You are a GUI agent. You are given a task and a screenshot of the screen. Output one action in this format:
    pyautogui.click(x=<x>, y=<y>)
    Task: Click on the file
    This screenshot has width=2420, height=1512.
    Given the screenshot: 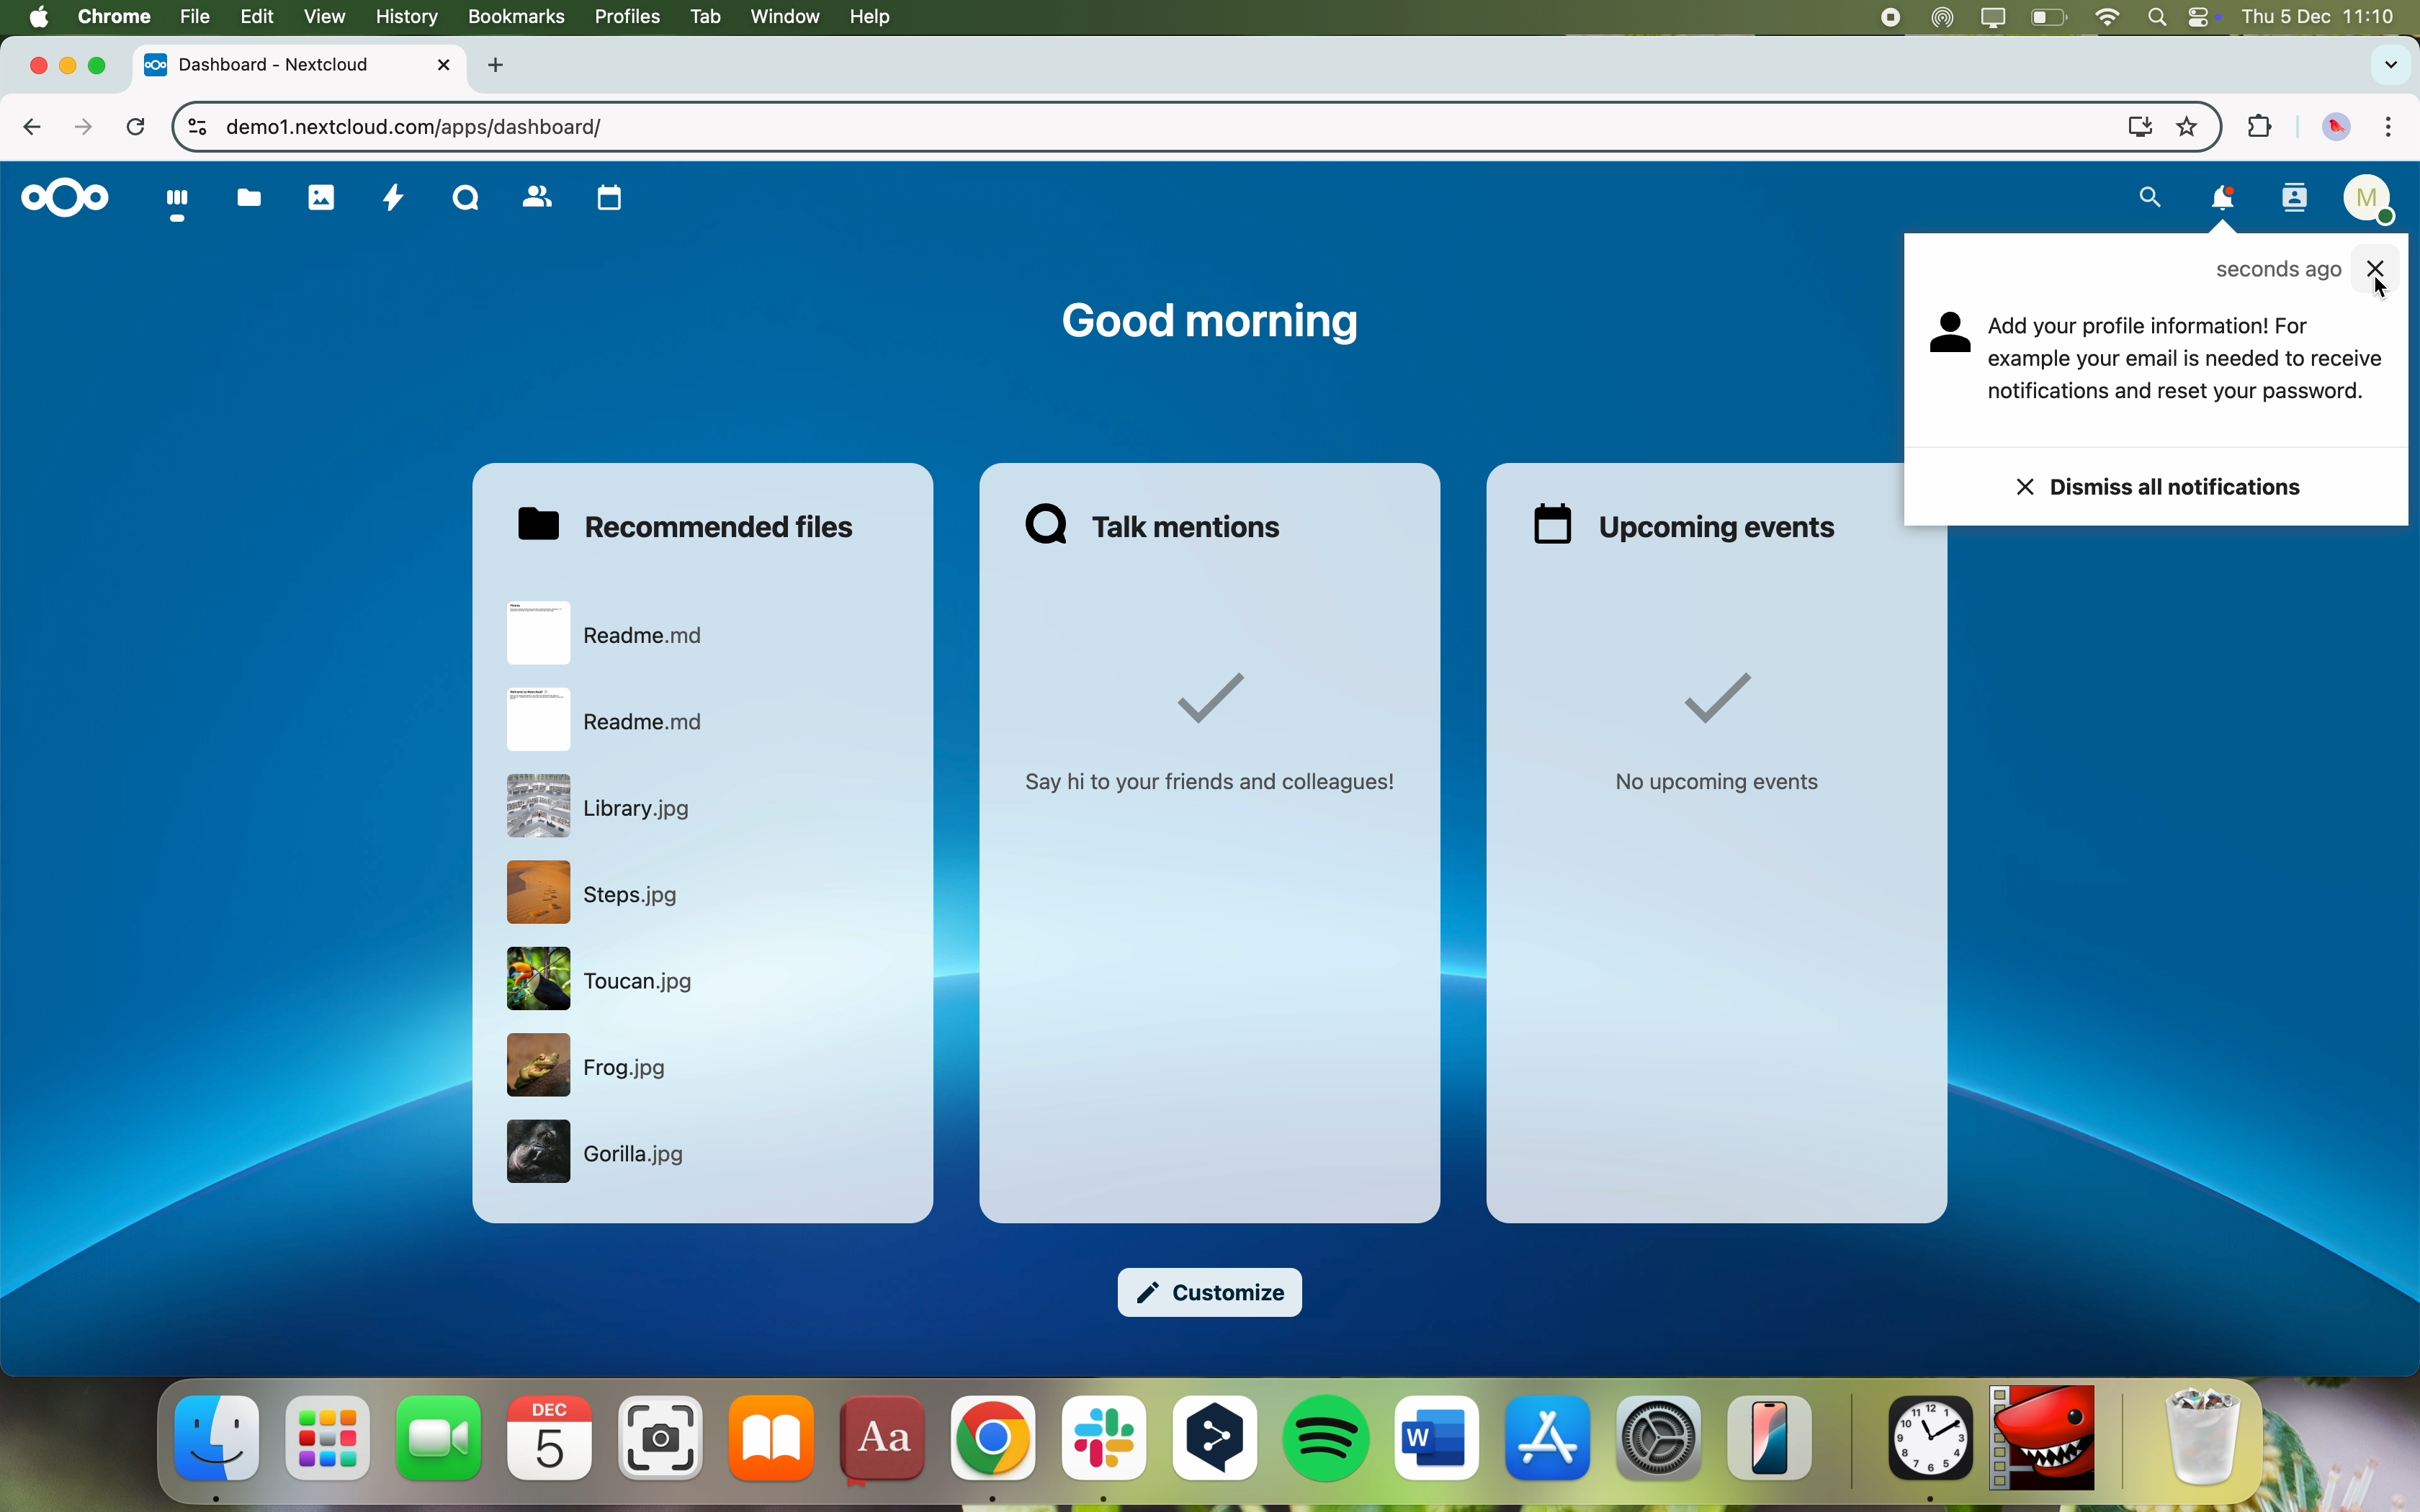 What is the action you would take?
    pyautogui.click(x=612, y=632)
    